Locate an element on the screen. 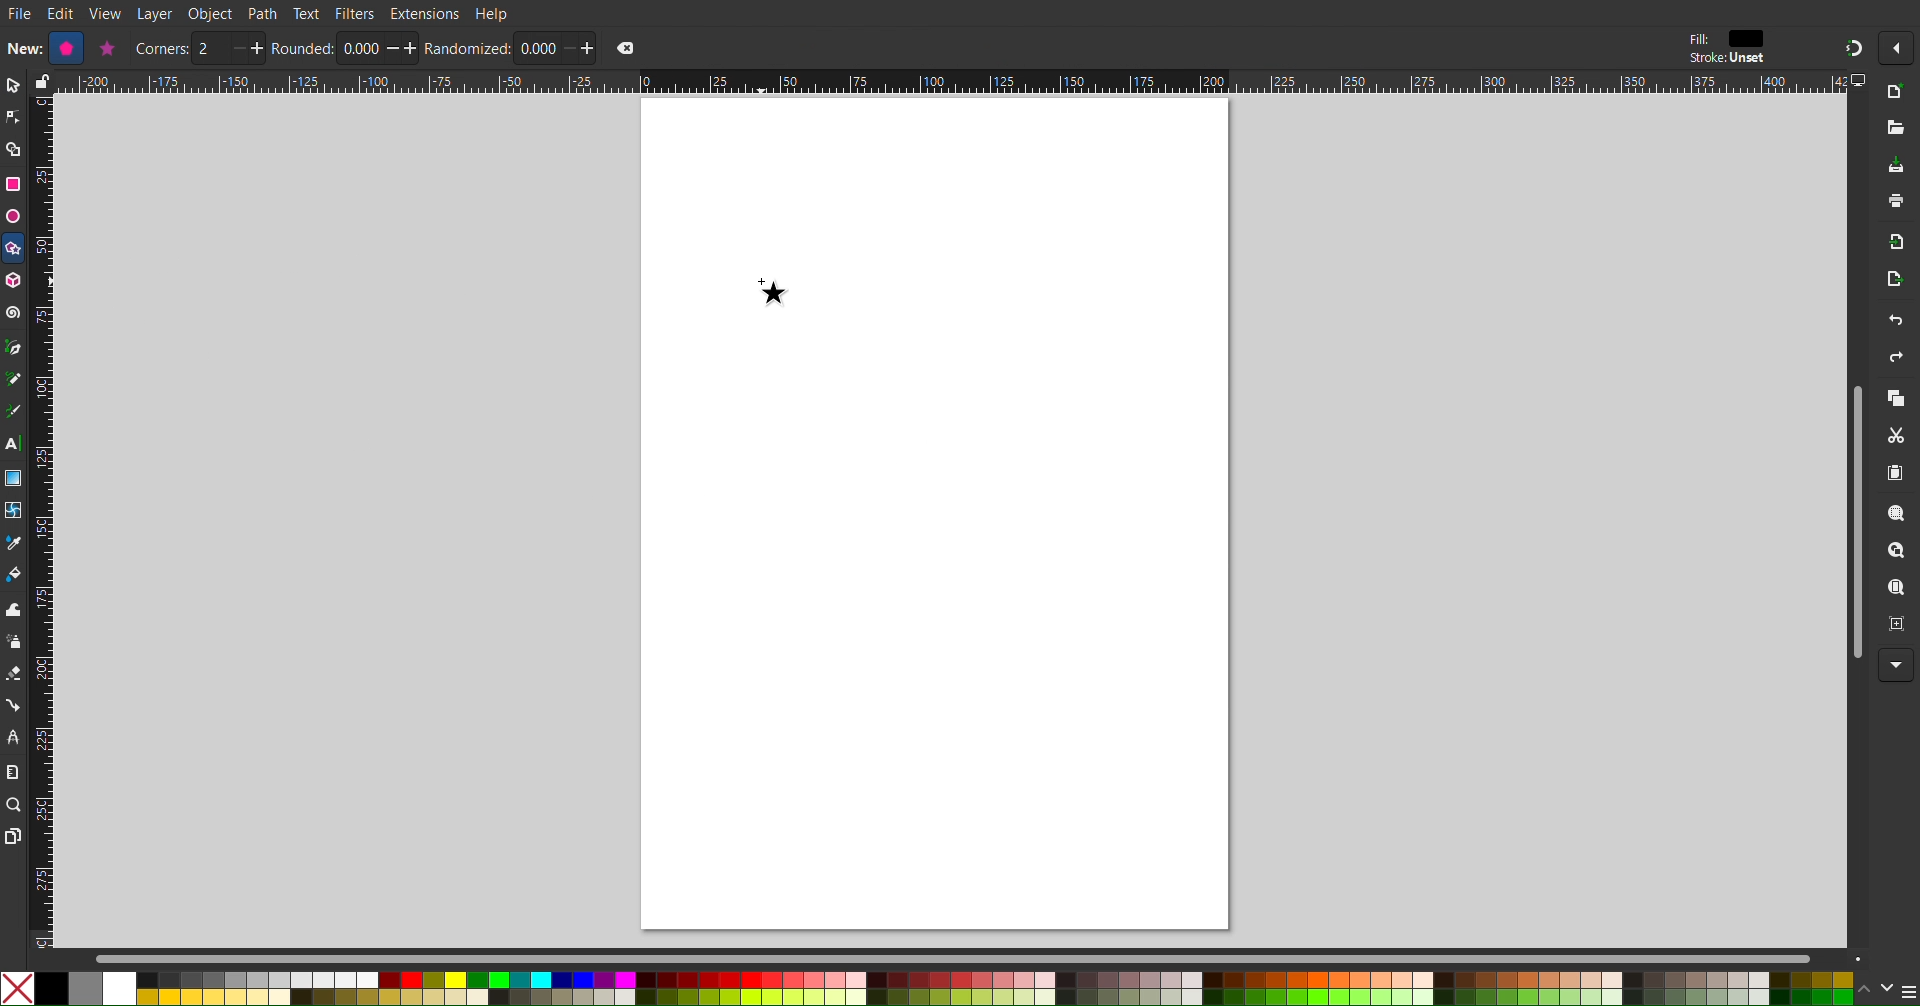 Image resolution: width=1920 pixels, height=1006 pixels. Fill Color is located at coordinates (14, 578).